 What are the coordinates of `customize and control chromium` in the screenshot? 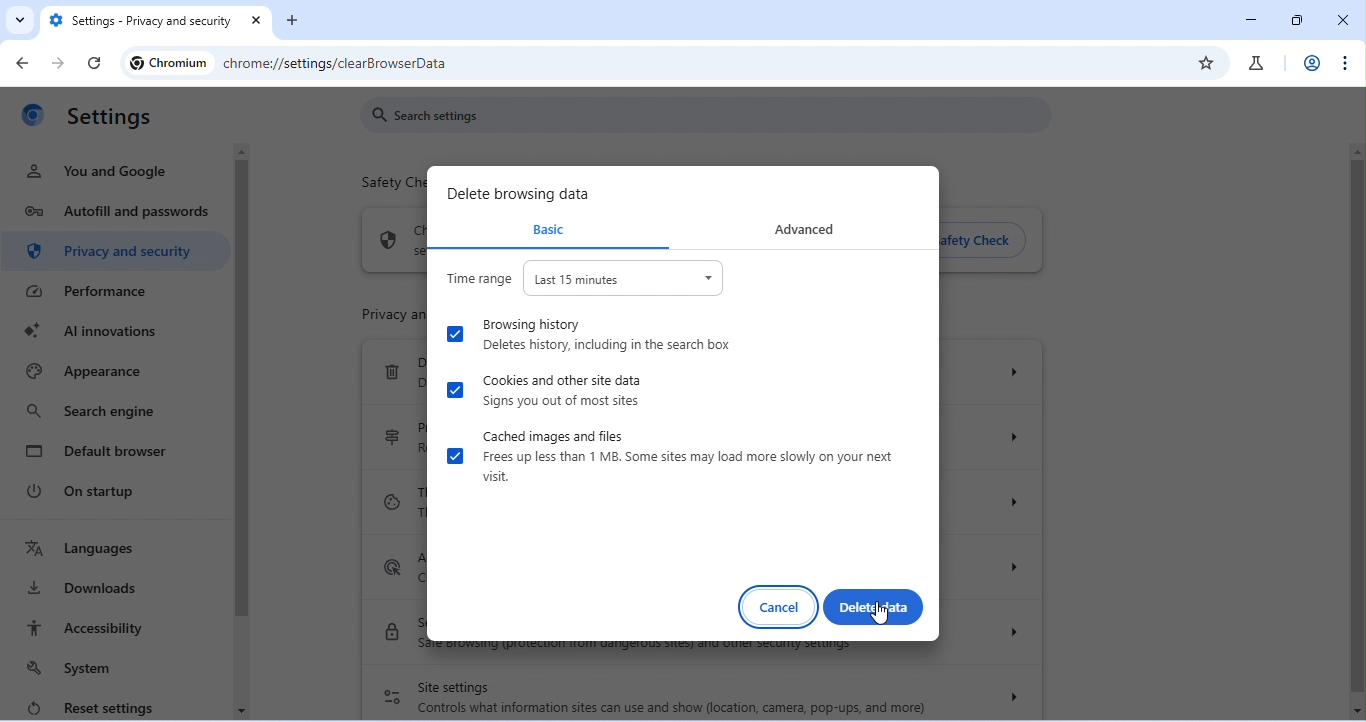 It's located at (1343, 63).